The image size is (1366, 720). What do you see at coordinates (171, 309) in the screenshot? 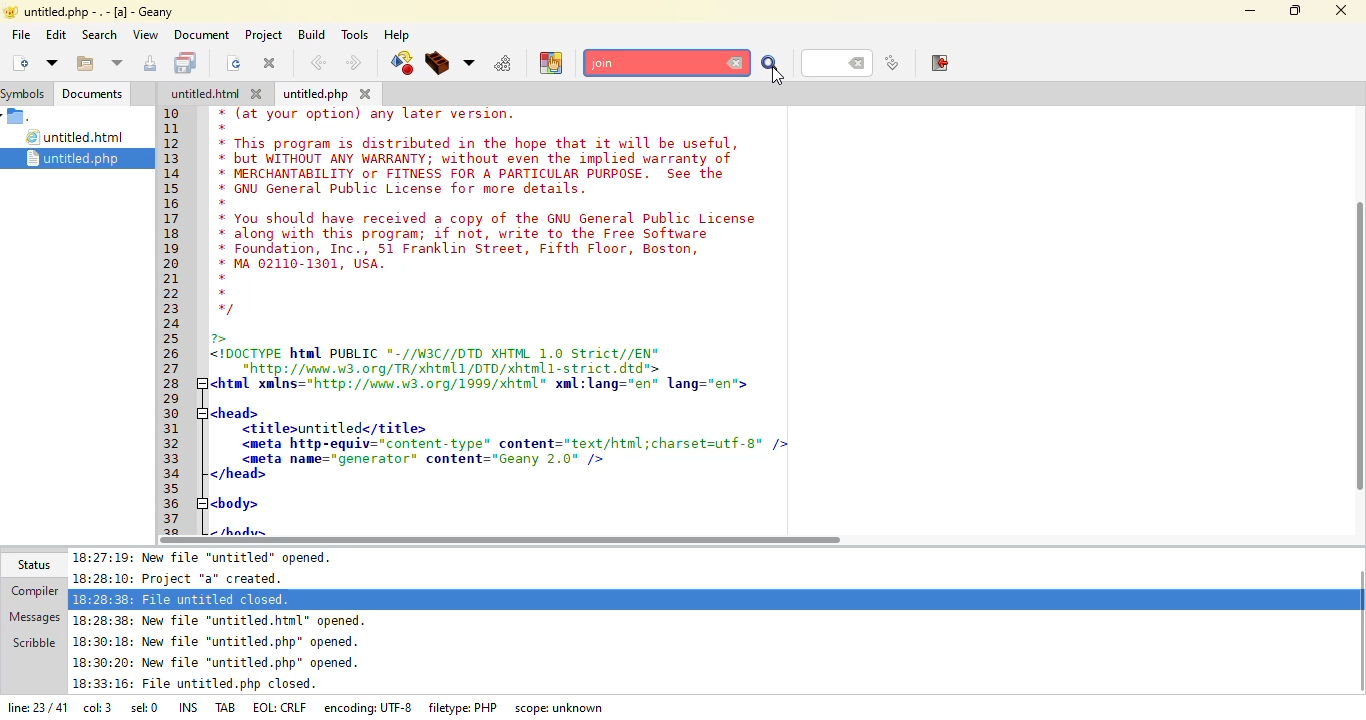
I see `23` at bounding box center [171, 309].